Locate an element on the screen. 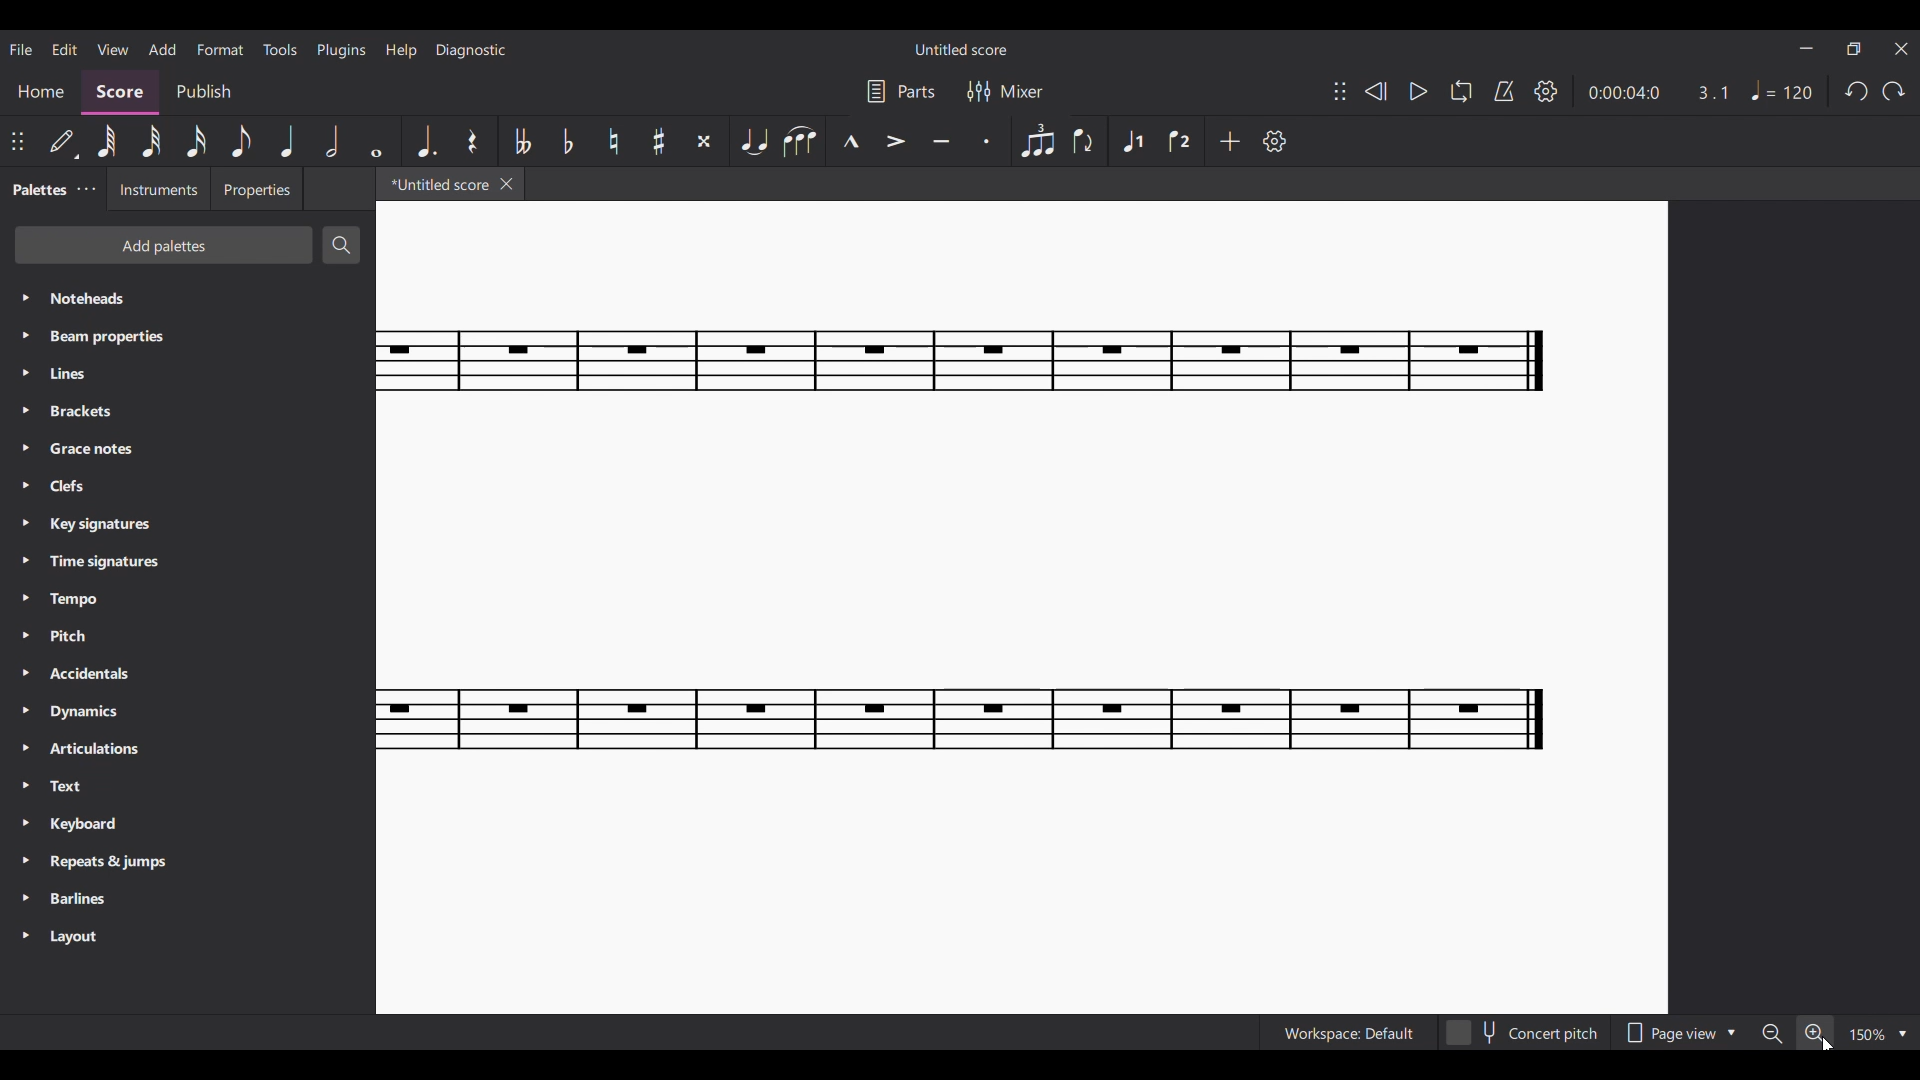 Image resolution: width=1920 pixels, height=1080 pixels. 8th note is located at coordinates (241, 141).